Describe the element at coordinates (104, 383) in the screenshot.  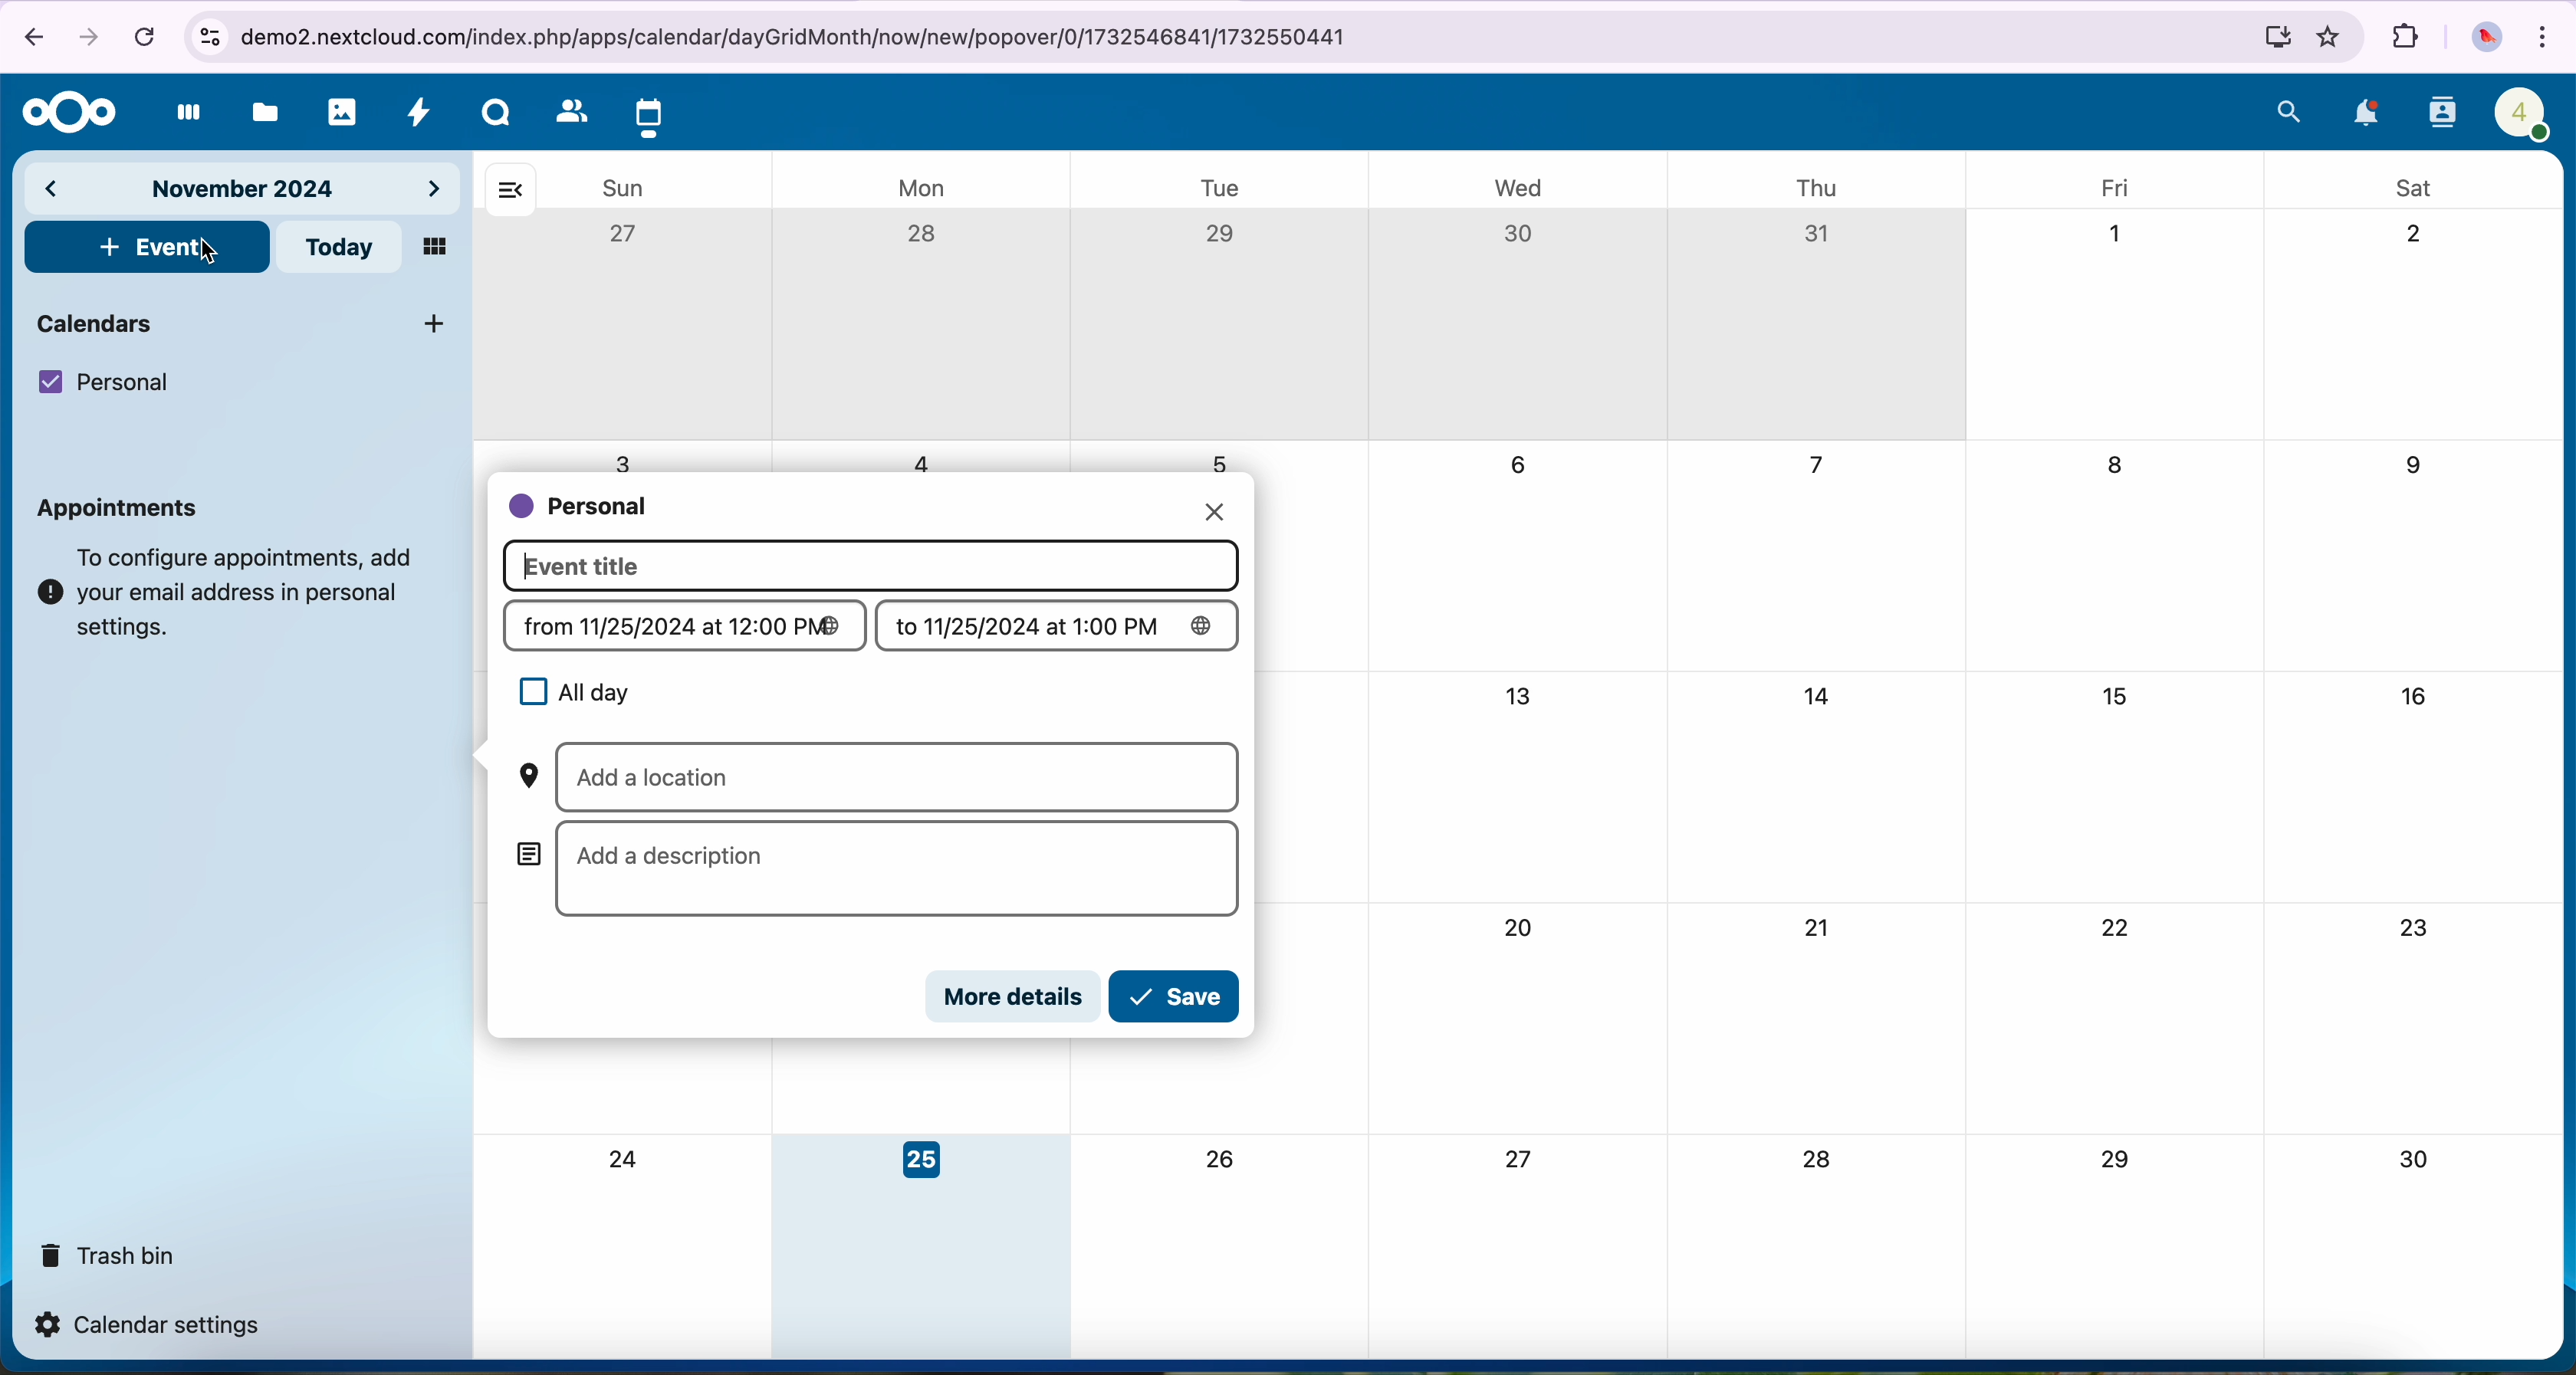
I see `personal` at that location.